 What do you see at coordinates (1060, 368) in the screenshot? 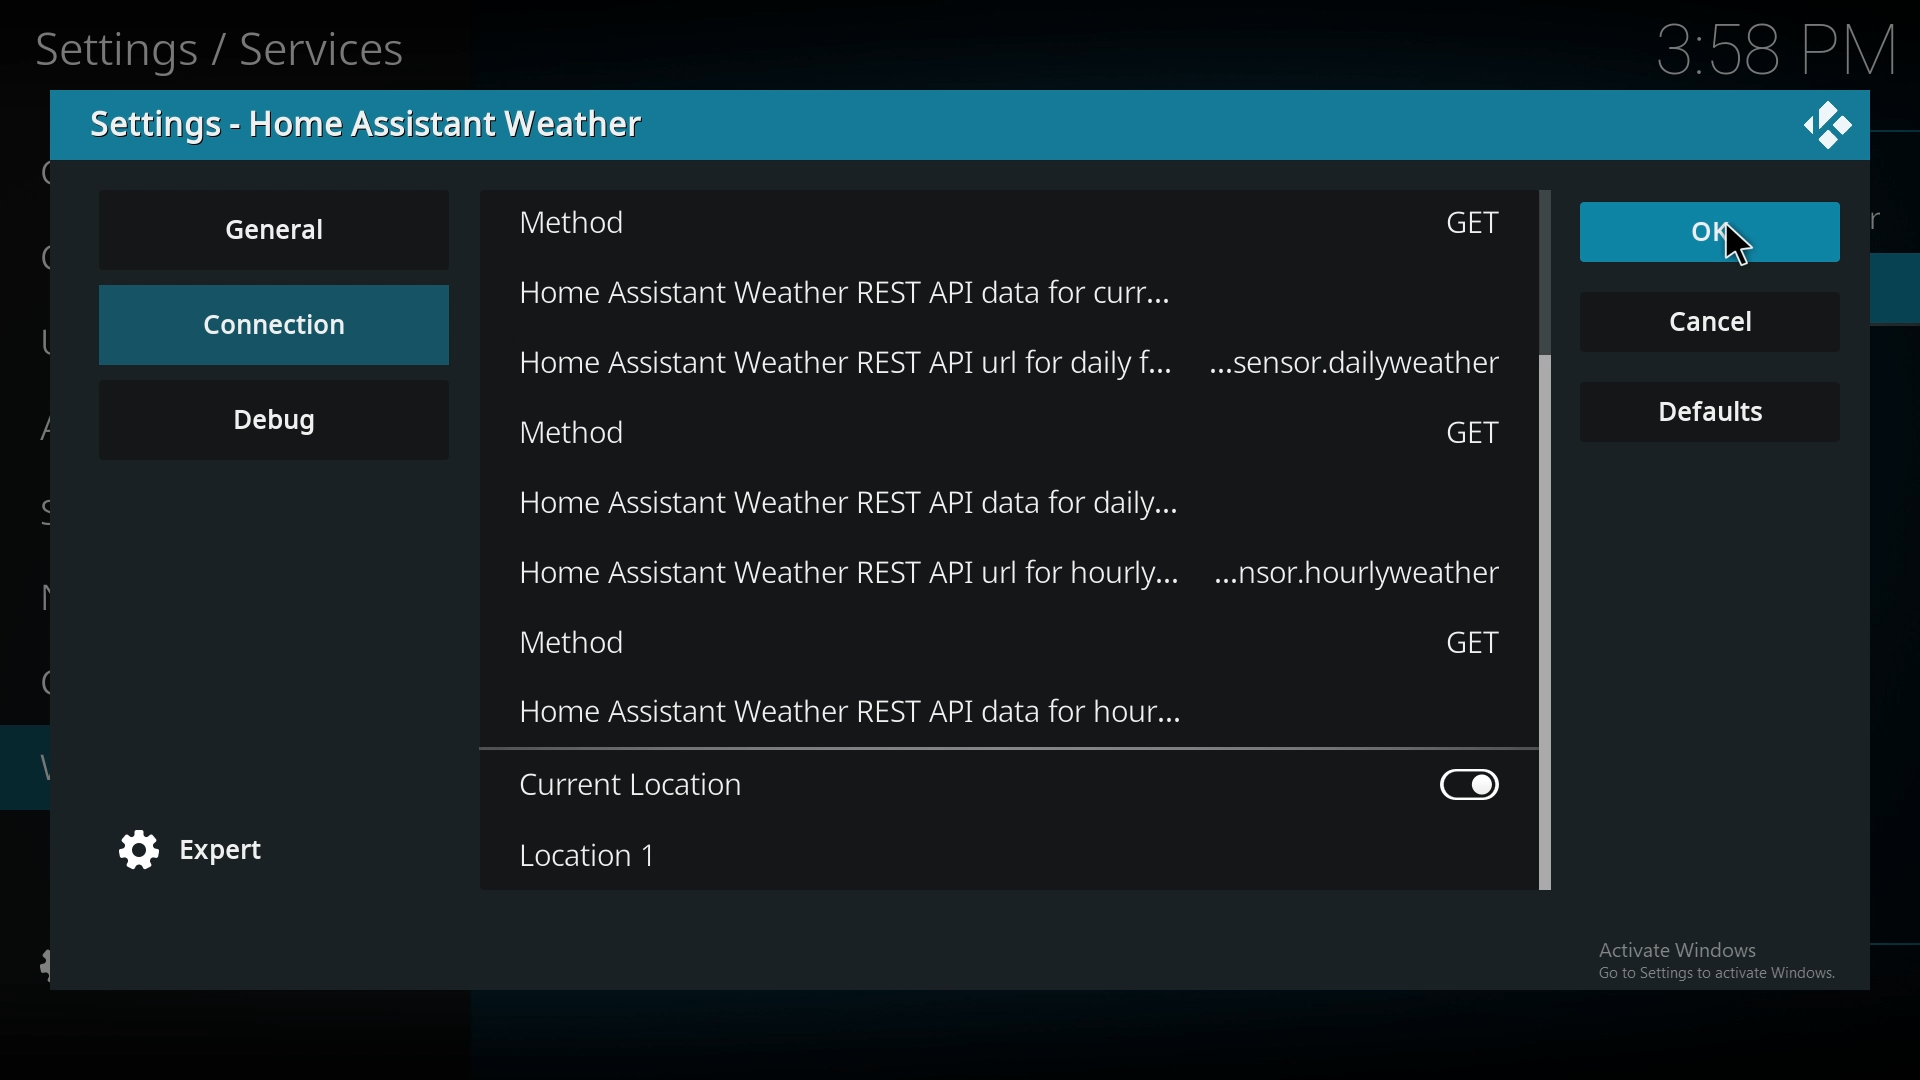
I see `Home assistant weather rest API data for daily` at bounding box center [1060, 368].